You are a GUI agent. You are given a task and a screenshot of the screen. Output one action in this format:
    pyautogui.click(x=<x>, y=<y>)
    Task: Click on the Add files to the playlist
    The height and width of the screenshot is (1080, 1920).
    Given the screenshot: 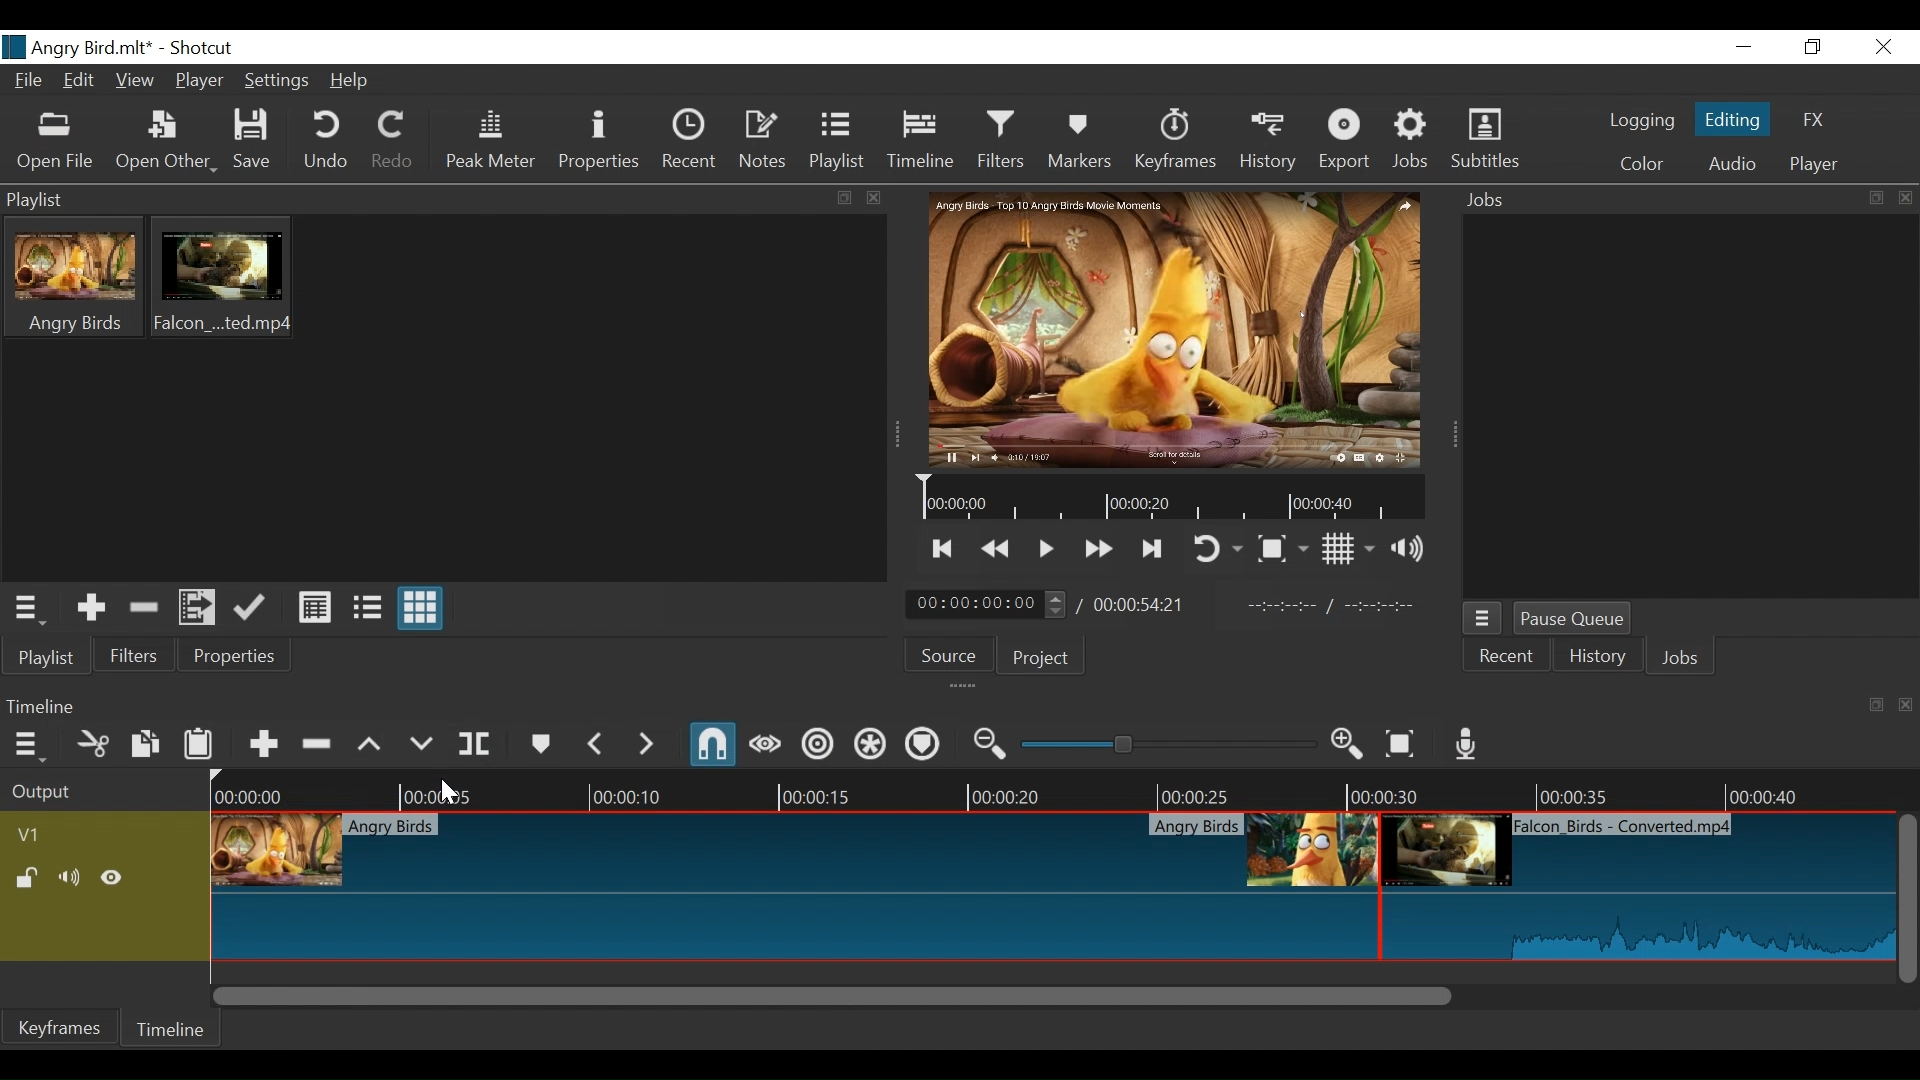 What is the action you would take?
    pyautogui.click(x=196, y=609)
    